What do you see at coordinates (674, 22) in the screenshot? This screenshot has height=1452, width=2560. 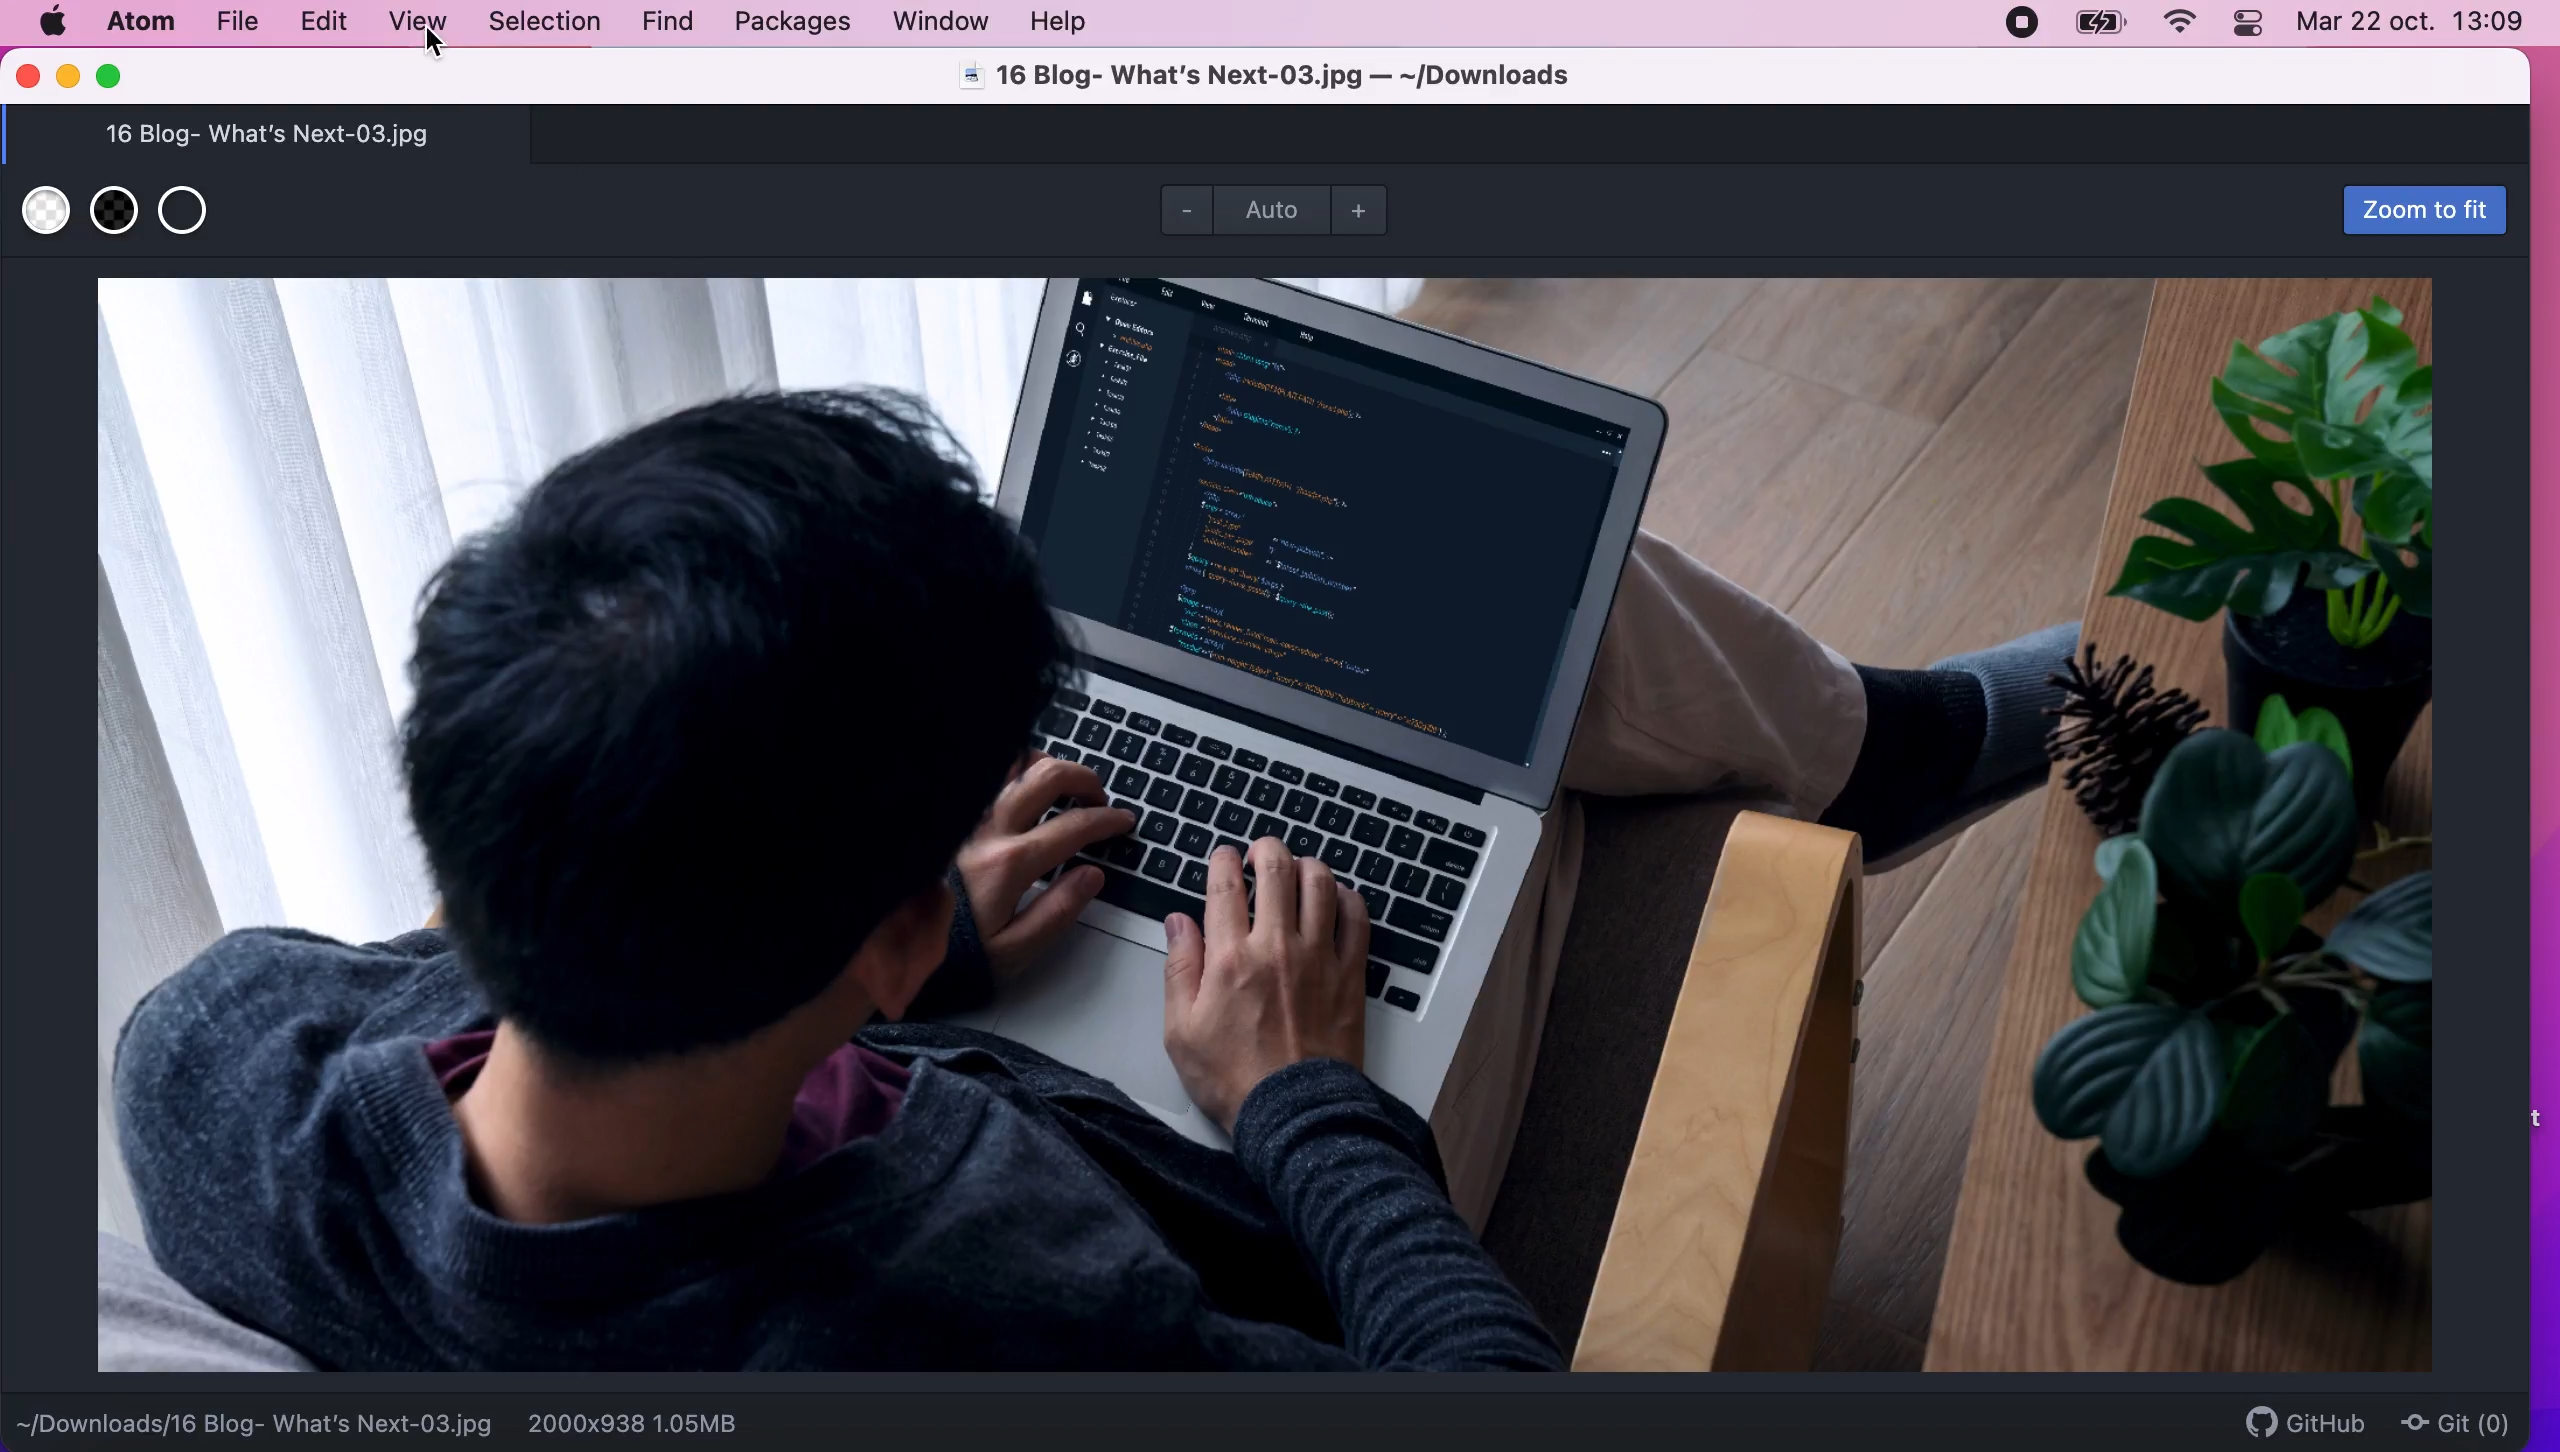 I see `find` at bounding box center [674, 22].